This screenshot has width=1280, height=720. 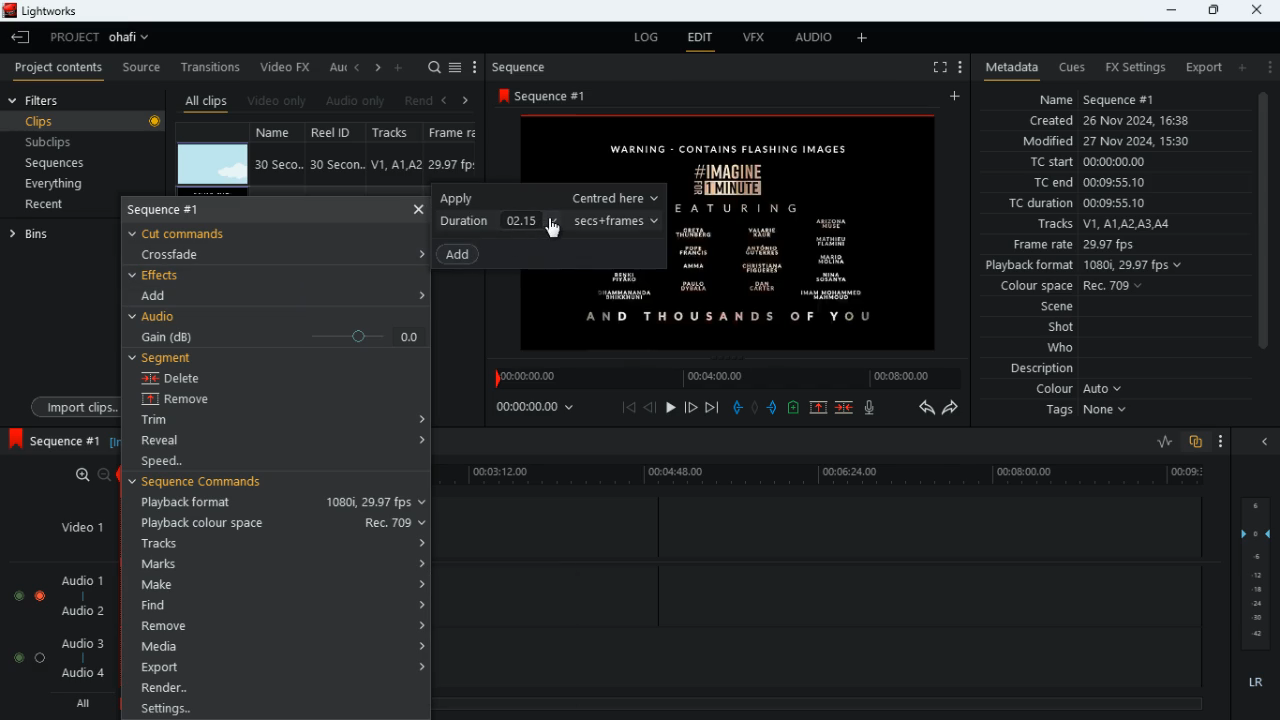 What do you see at coordinates (422, 293) in the screenshot?
I see `Accordion` at bounding box center [422, 293].